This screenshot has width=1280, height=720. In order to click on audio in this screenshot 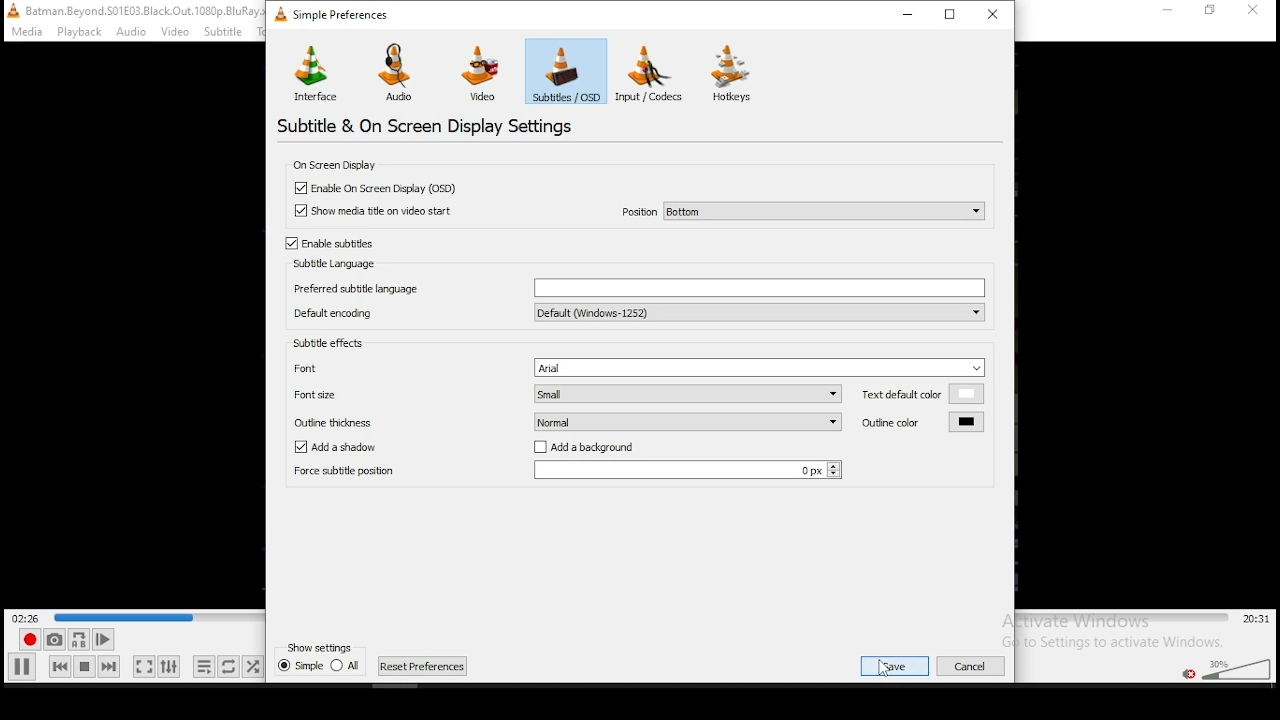, I will do `click(400, 72)`.